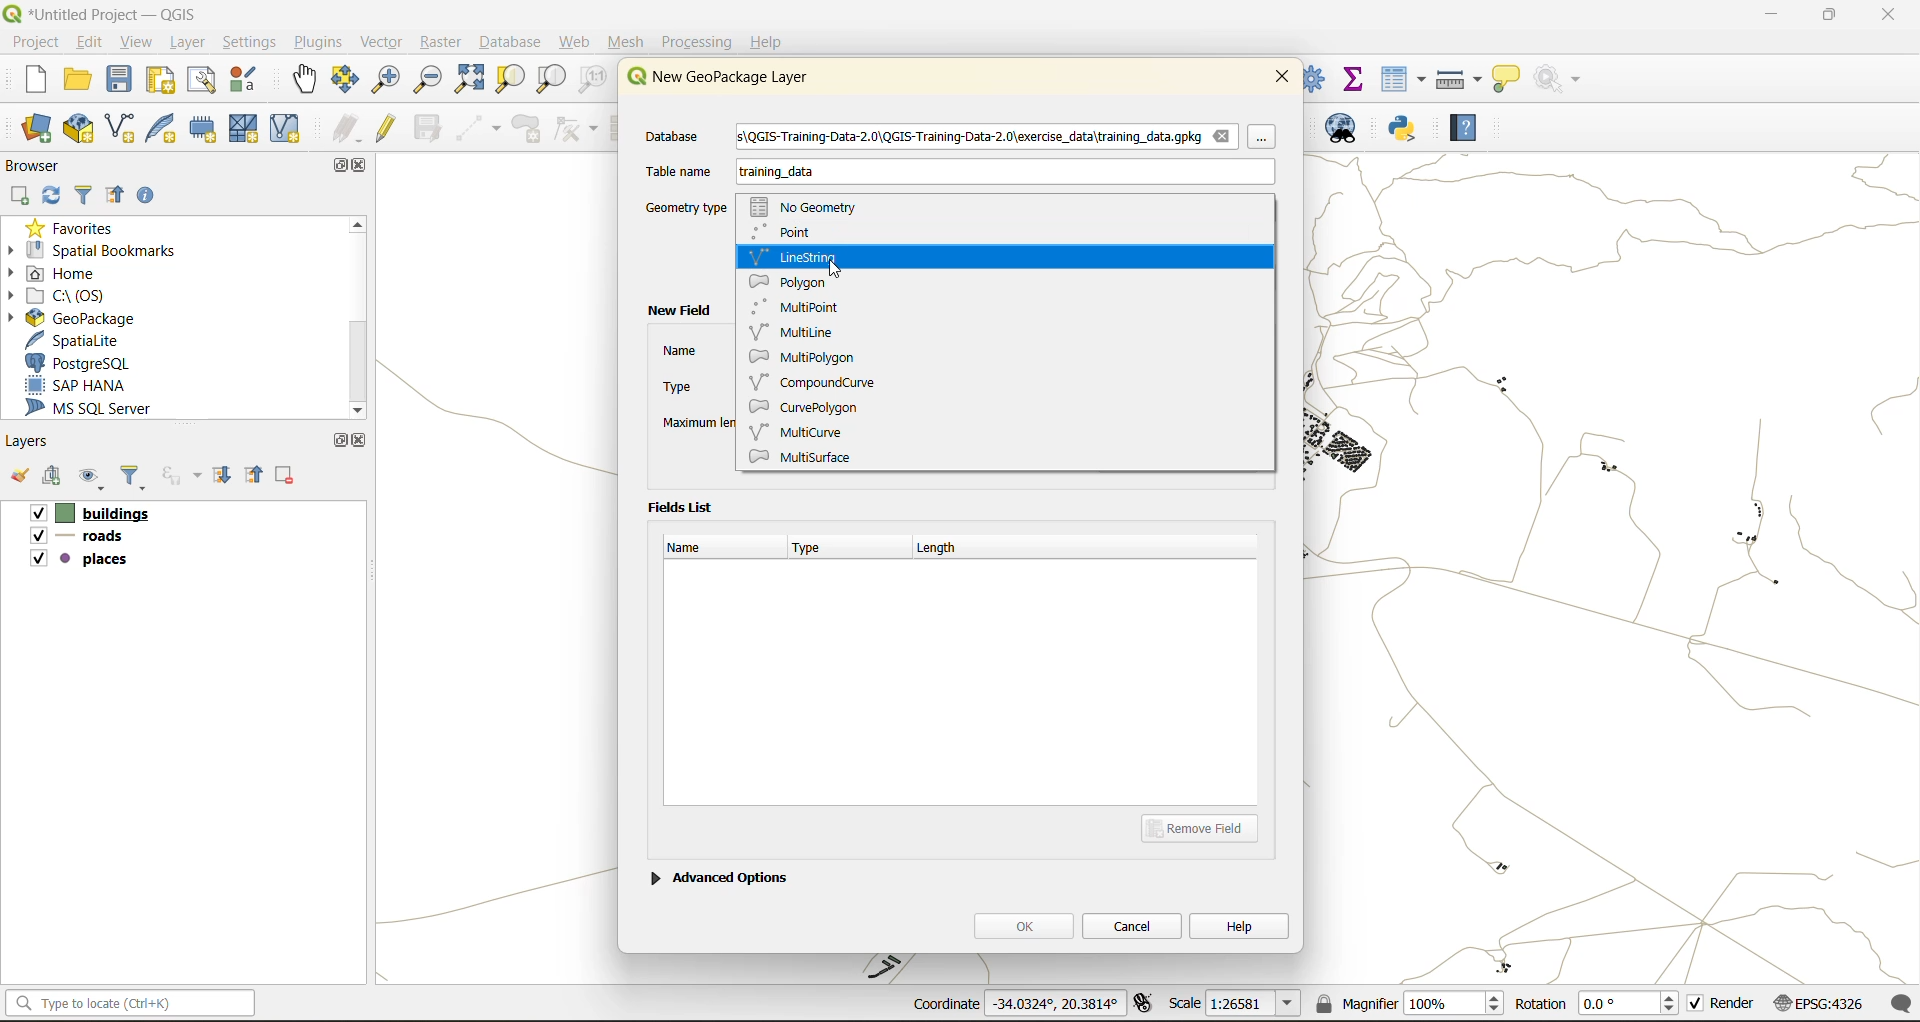  What do you see at coordinates (699, 420) in the screenshot?
I see `Maximum length` at bounding box center [699, 420].